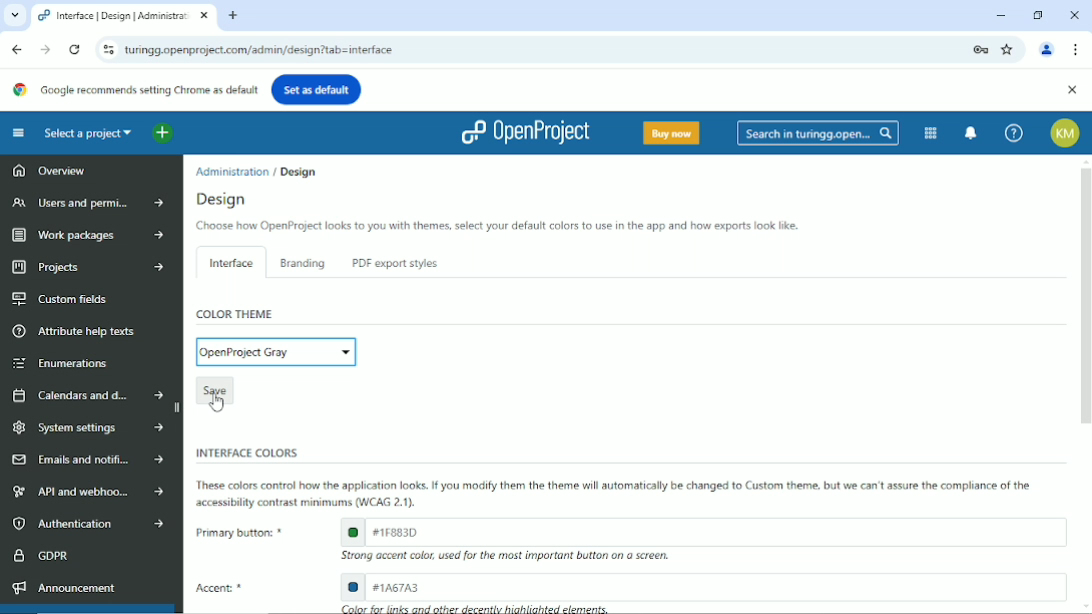  What do you see at coordinates (17, 48) in the screenshot?
I see `Back` at bounding box center [17, 48].